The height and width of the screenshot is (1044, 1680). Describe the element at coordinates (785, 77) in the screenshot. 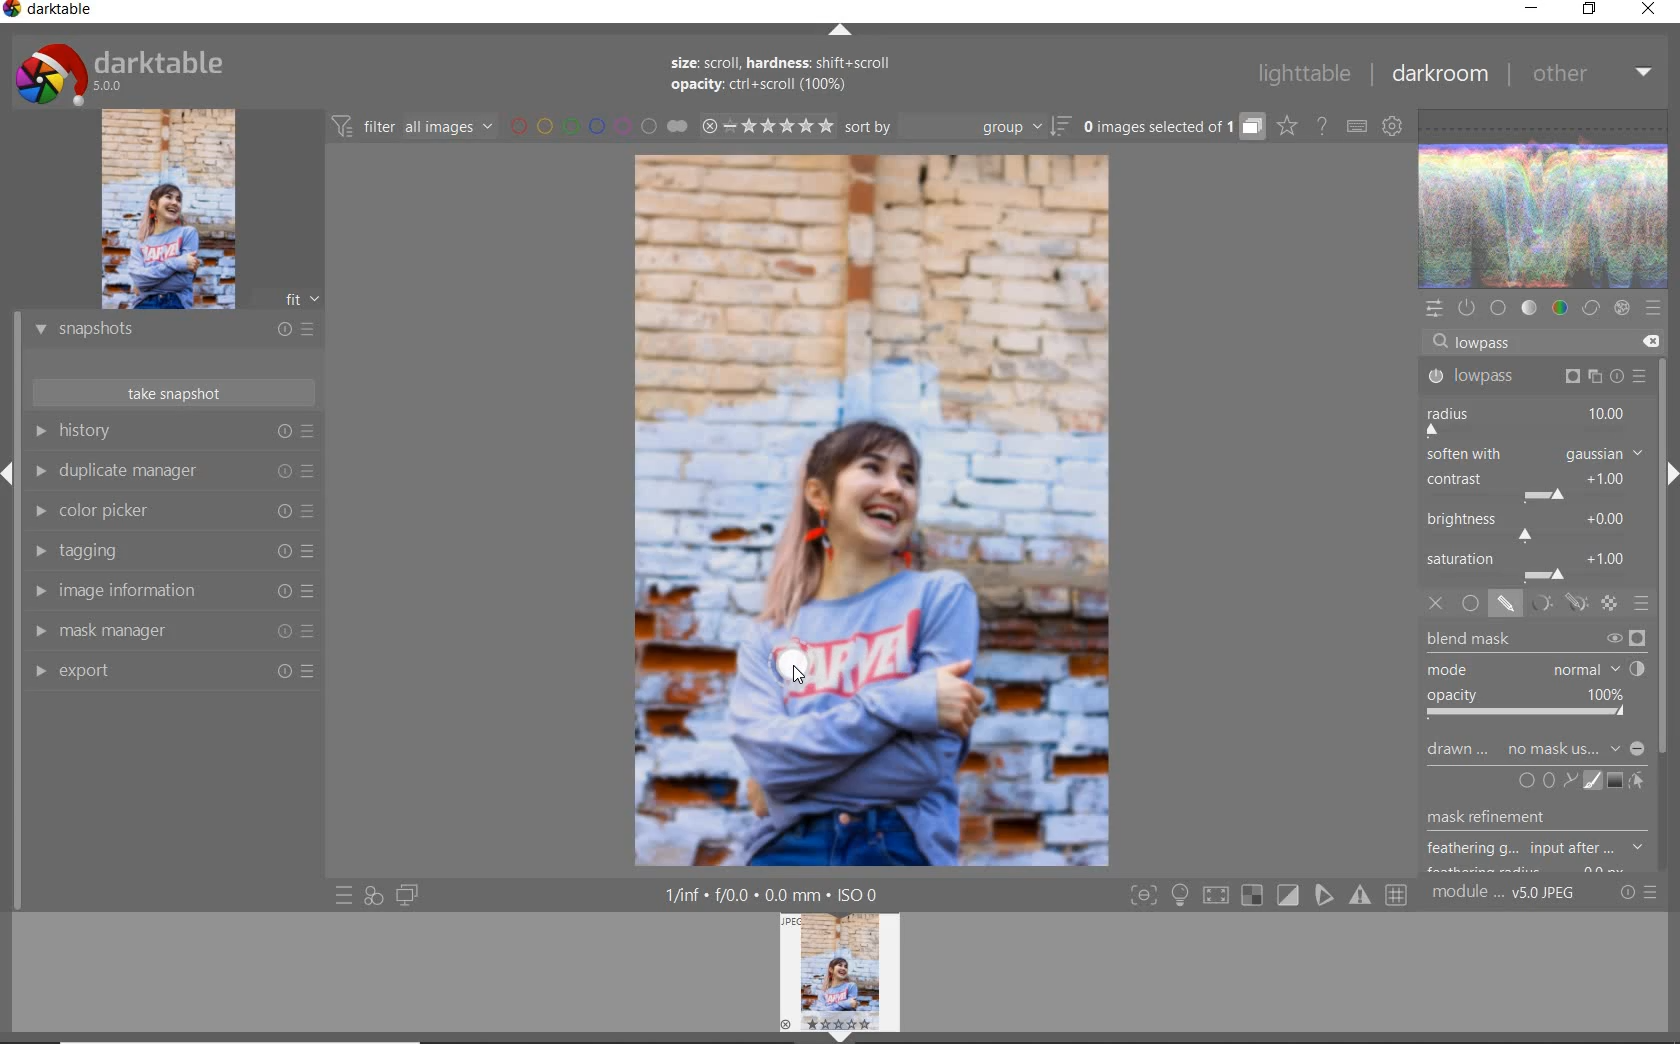

I see `size: scroll, hardness: shift+scroll
opacity: ctrl+scroll (100%)` at that location.